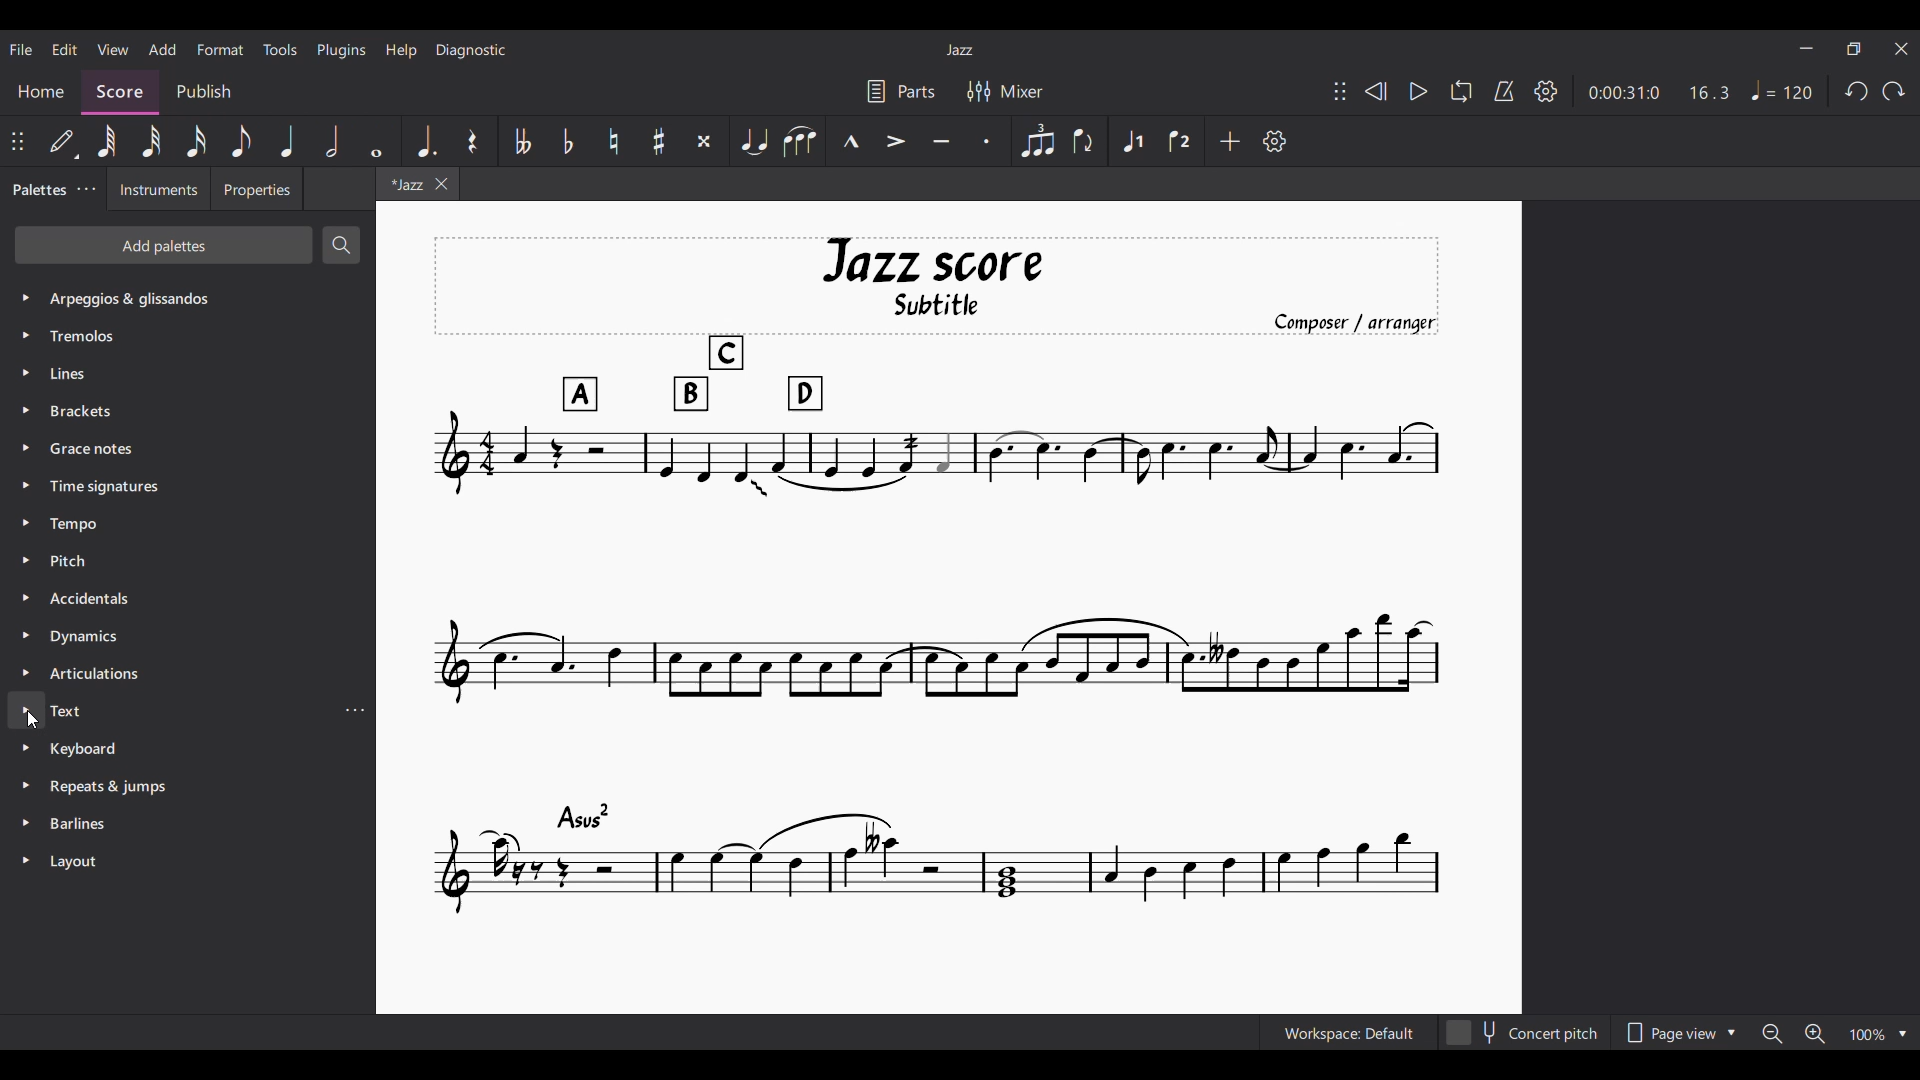  Describe the element at coordinates (86, 825) in the screenshot. I see `` at that location.